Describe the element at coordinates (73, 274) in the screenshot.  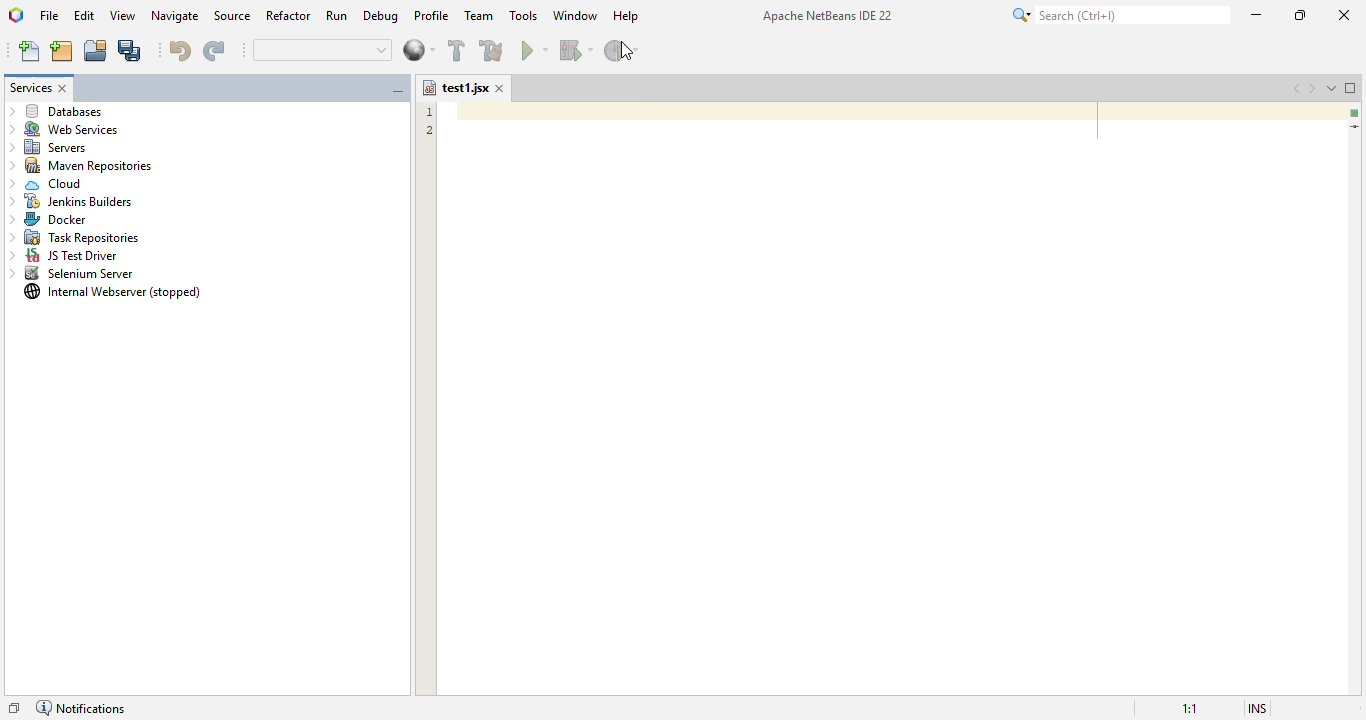
I see `selenium server` at that location.